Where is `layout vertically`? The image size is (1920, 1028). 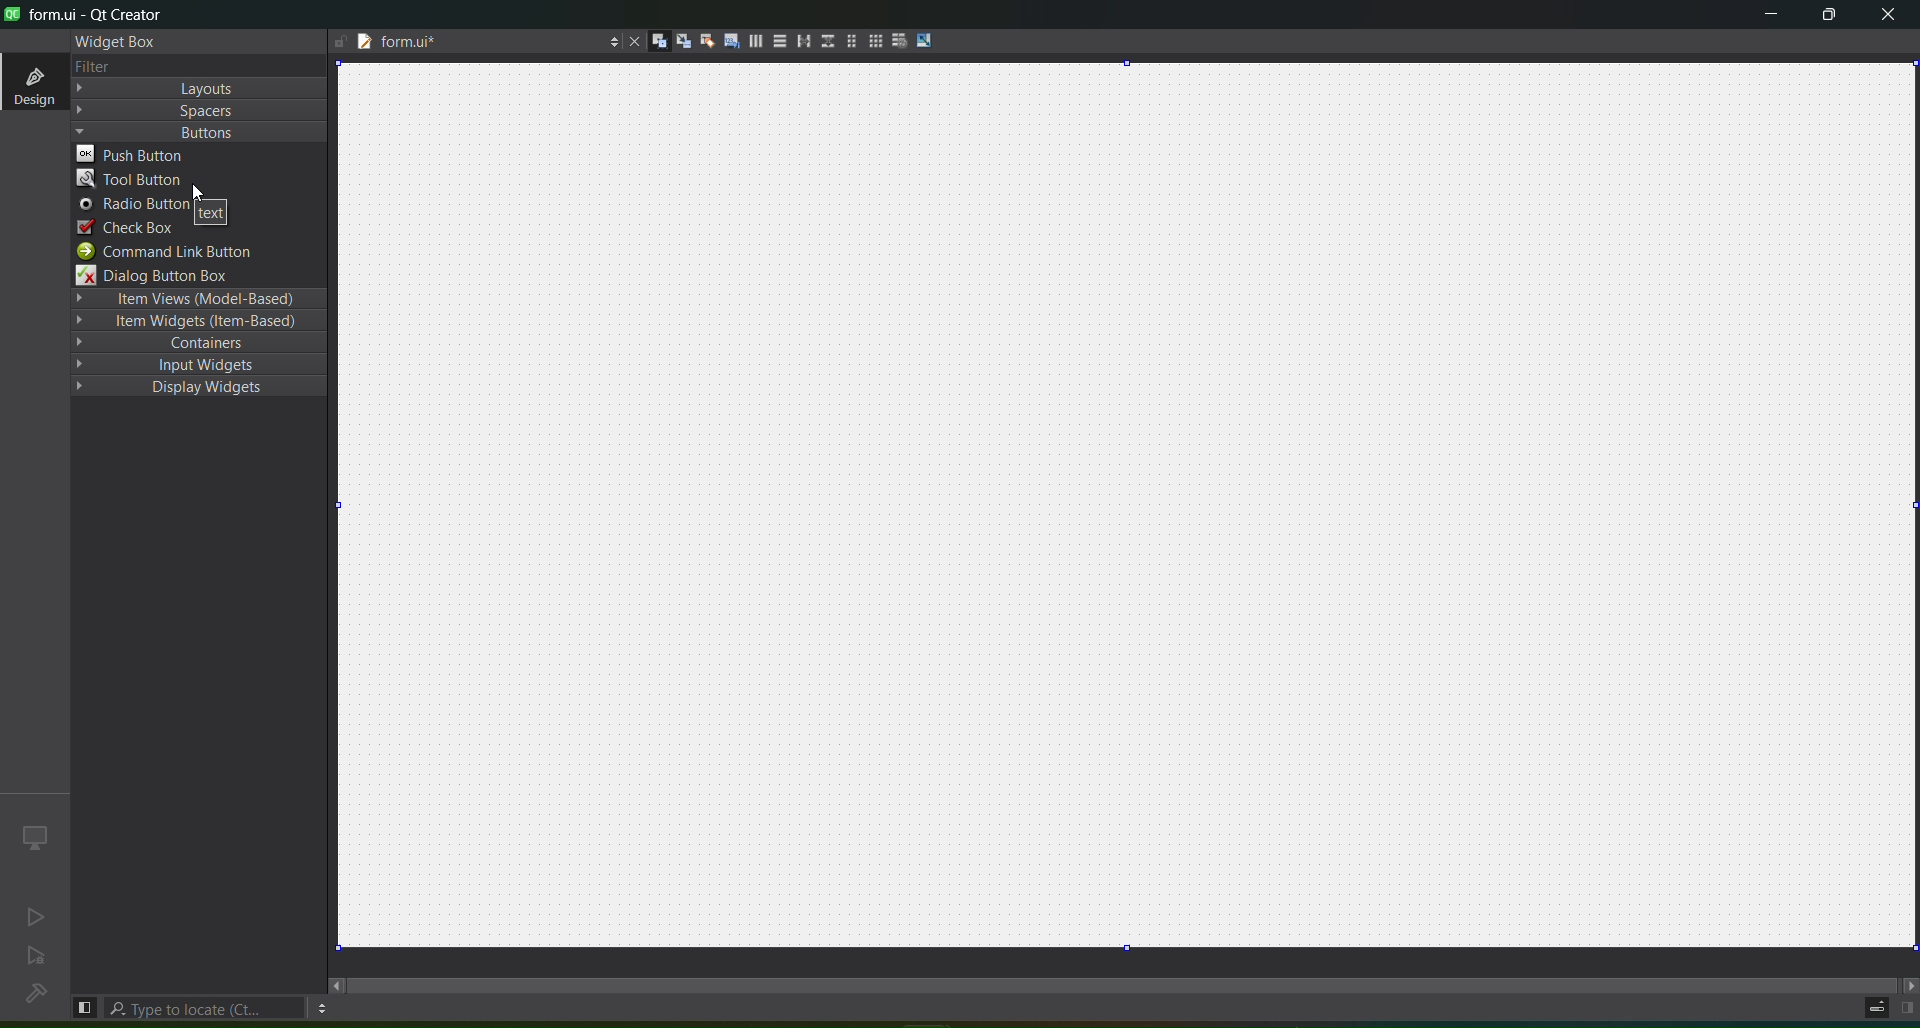
layout vertically is located at coordinates (777, 43).